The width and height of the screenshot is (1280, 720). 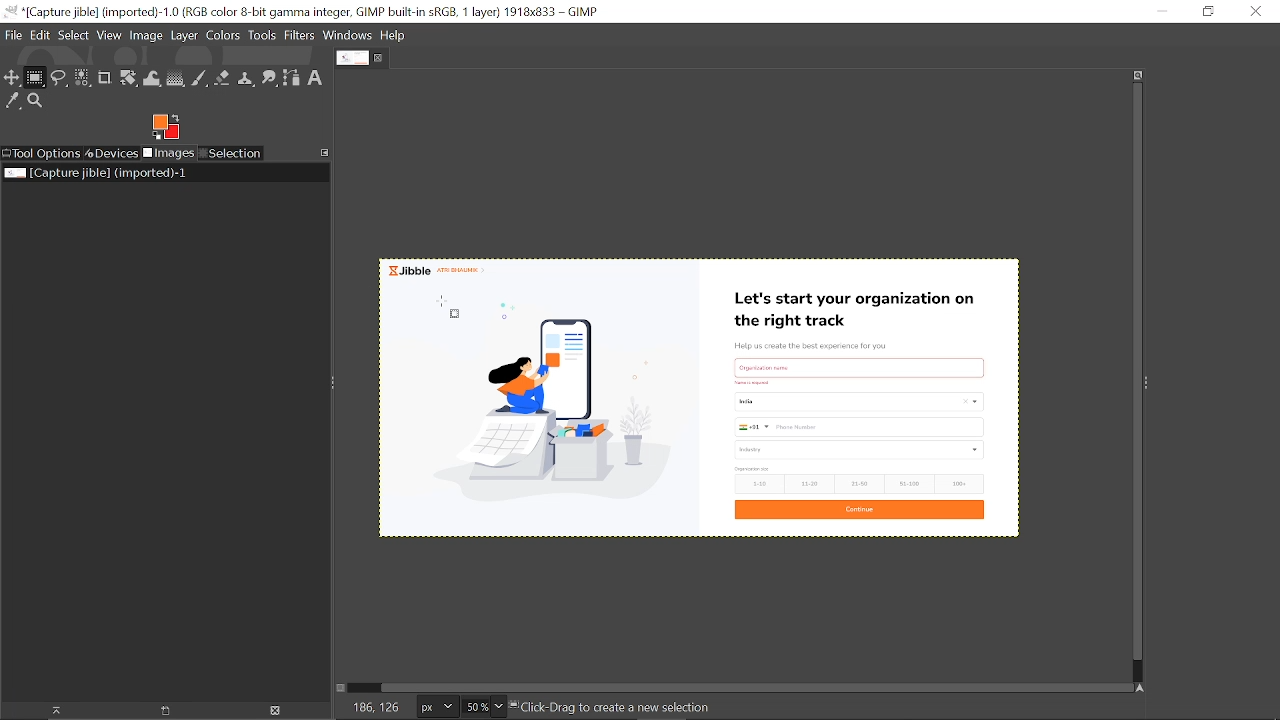 What do you see at coordinates (860, 510) in the screenshot?
I see `Continue` at bounding box center [860, 510].